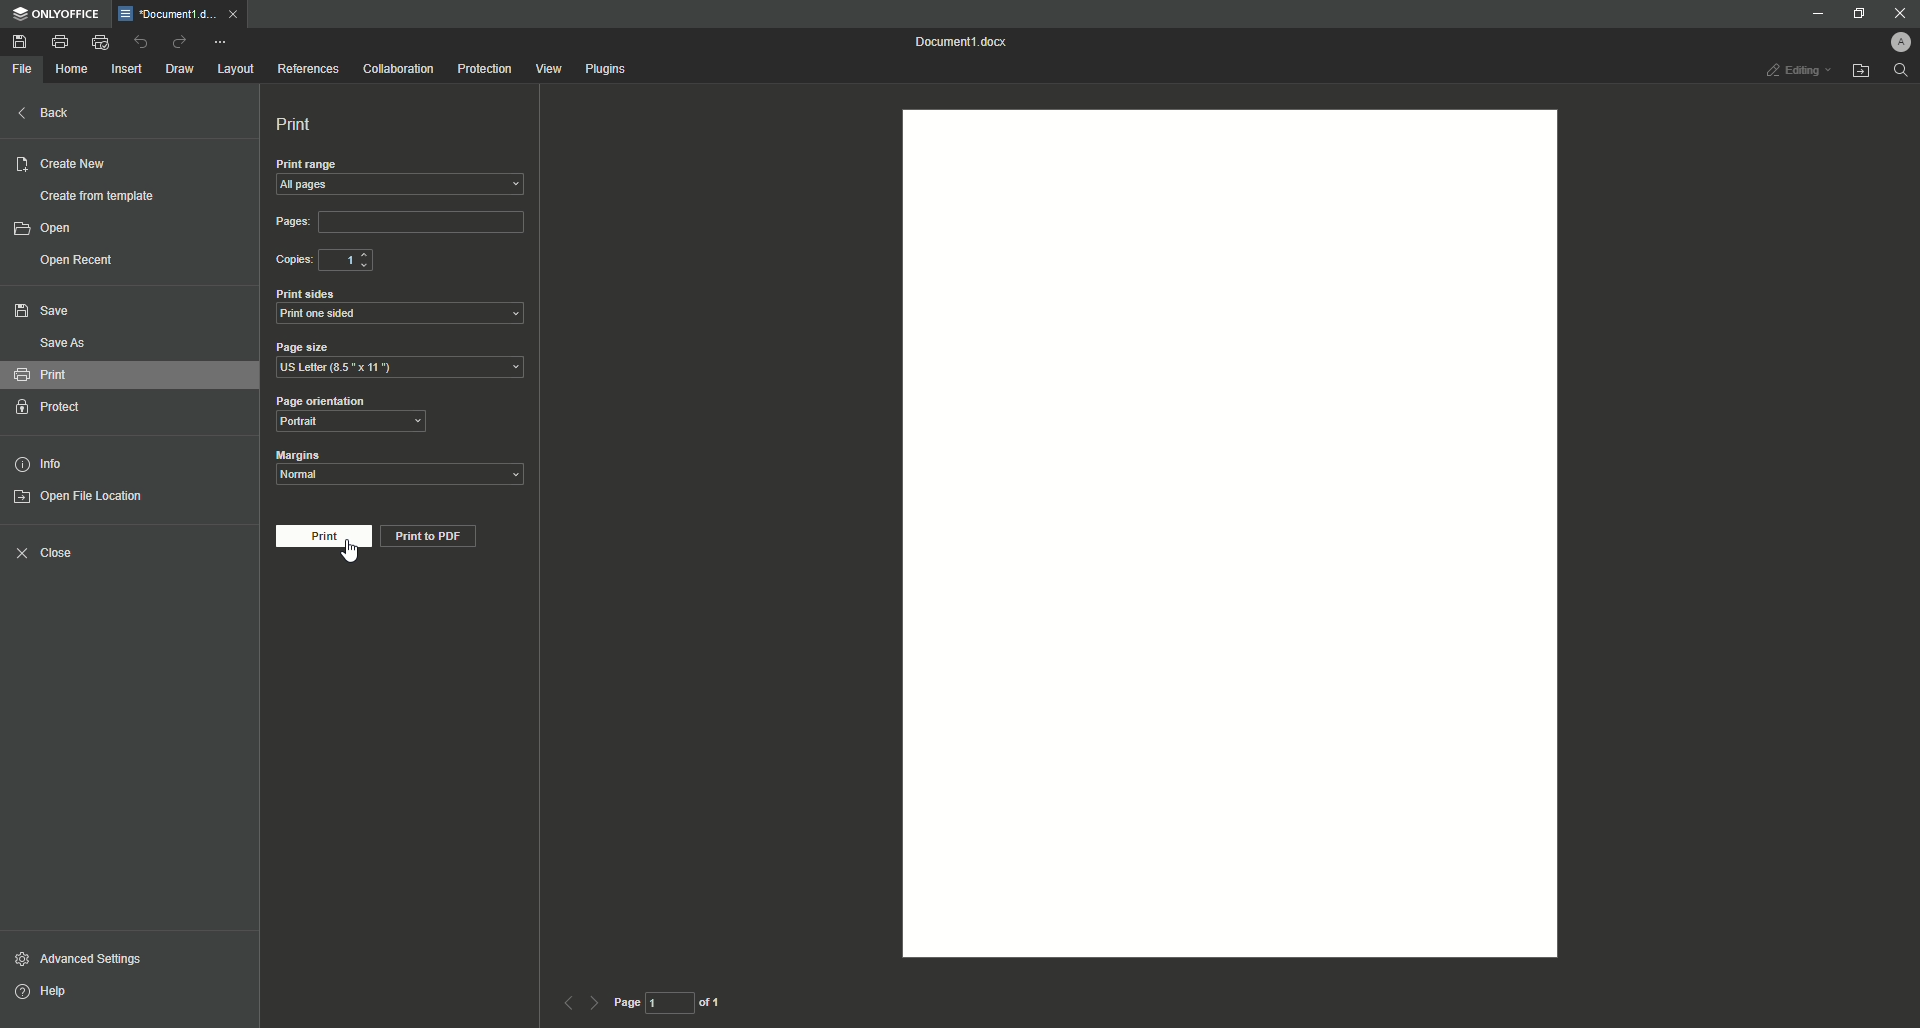 The image size is (1920, 1028). I want to click on document, so click(1222, 535).